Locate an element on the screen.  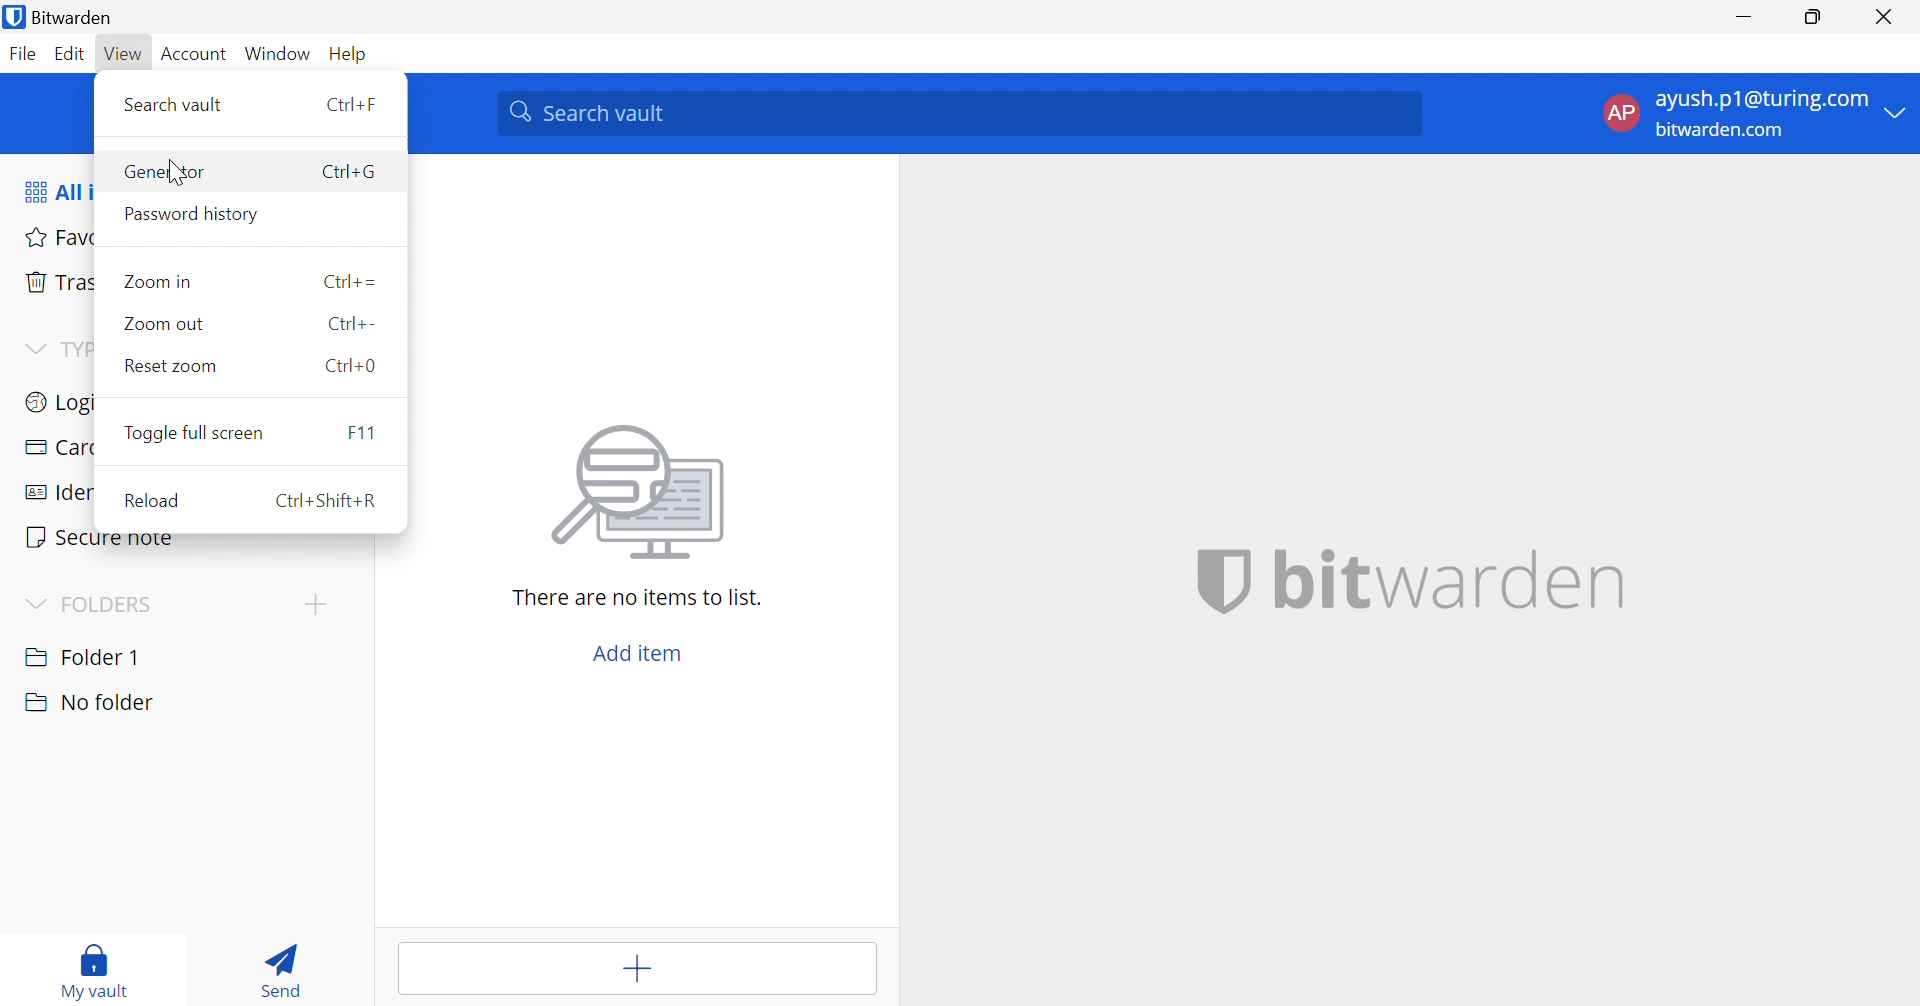
Folder is located at coordinates (85, 655).